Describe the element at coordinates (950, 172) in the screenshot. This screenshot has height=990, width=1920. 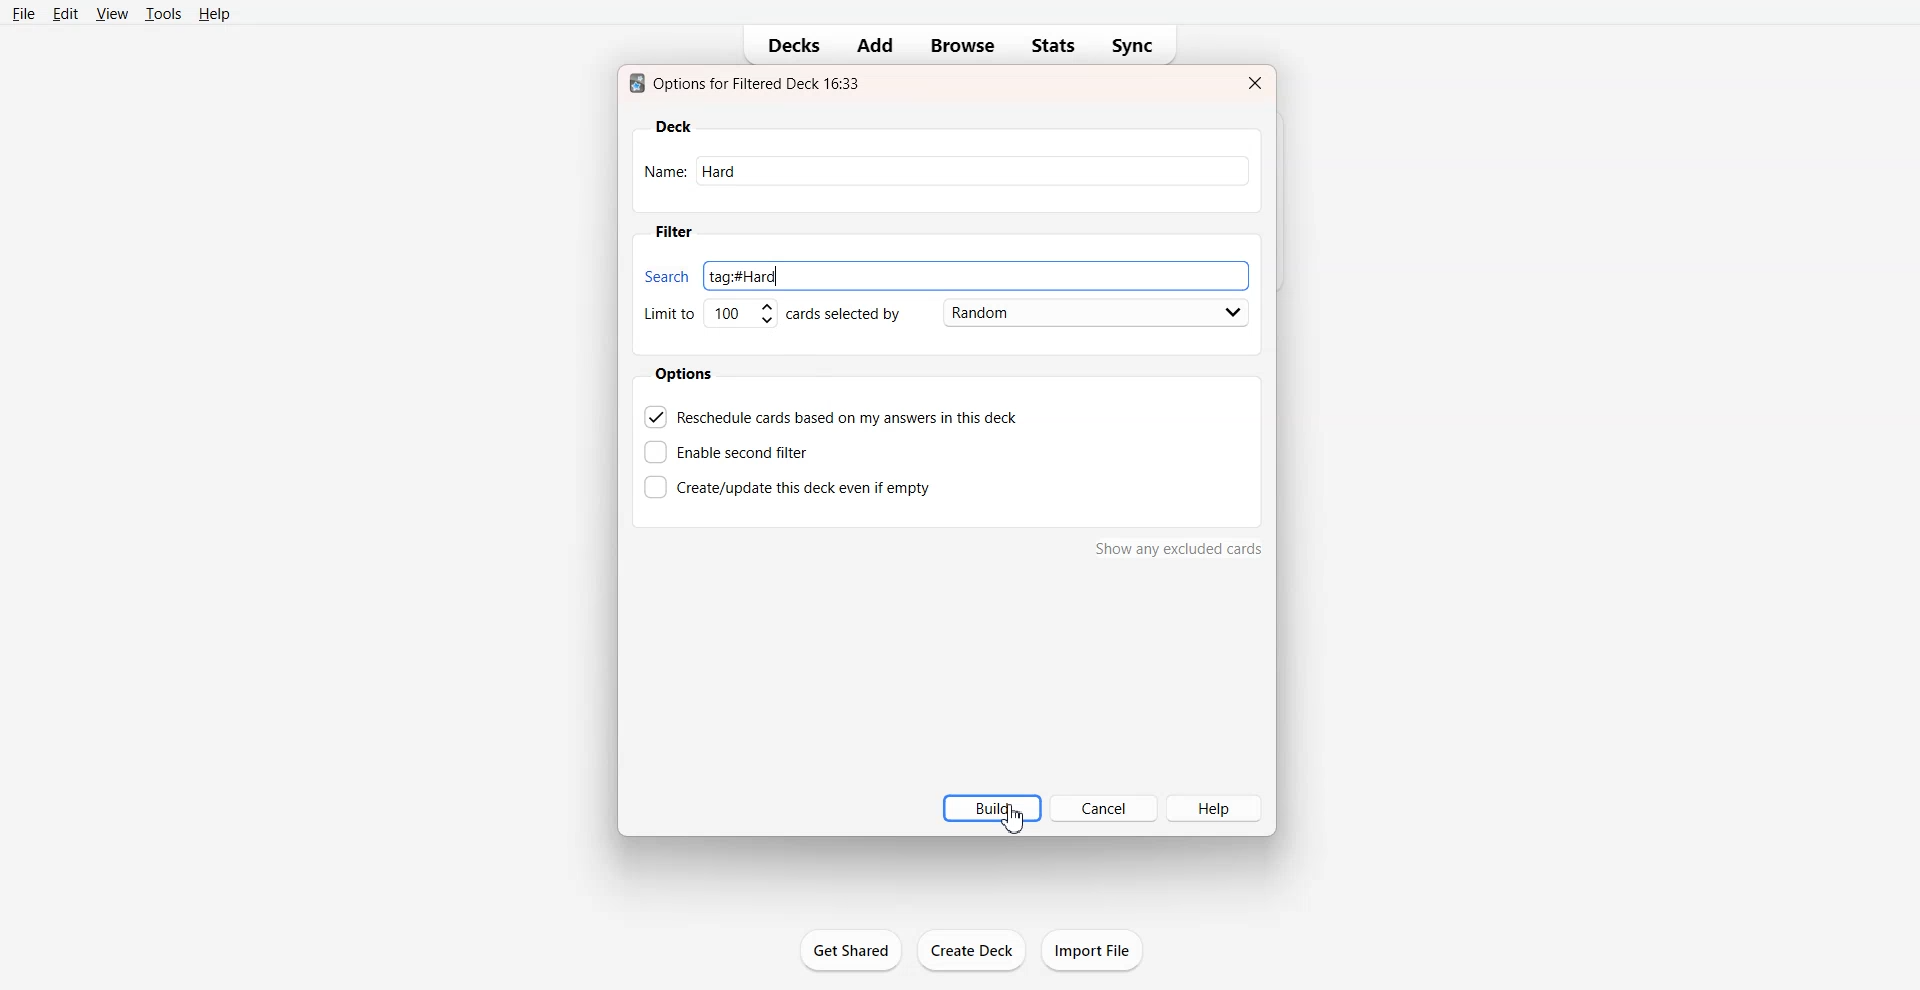
I see `Name: hard` at that location.